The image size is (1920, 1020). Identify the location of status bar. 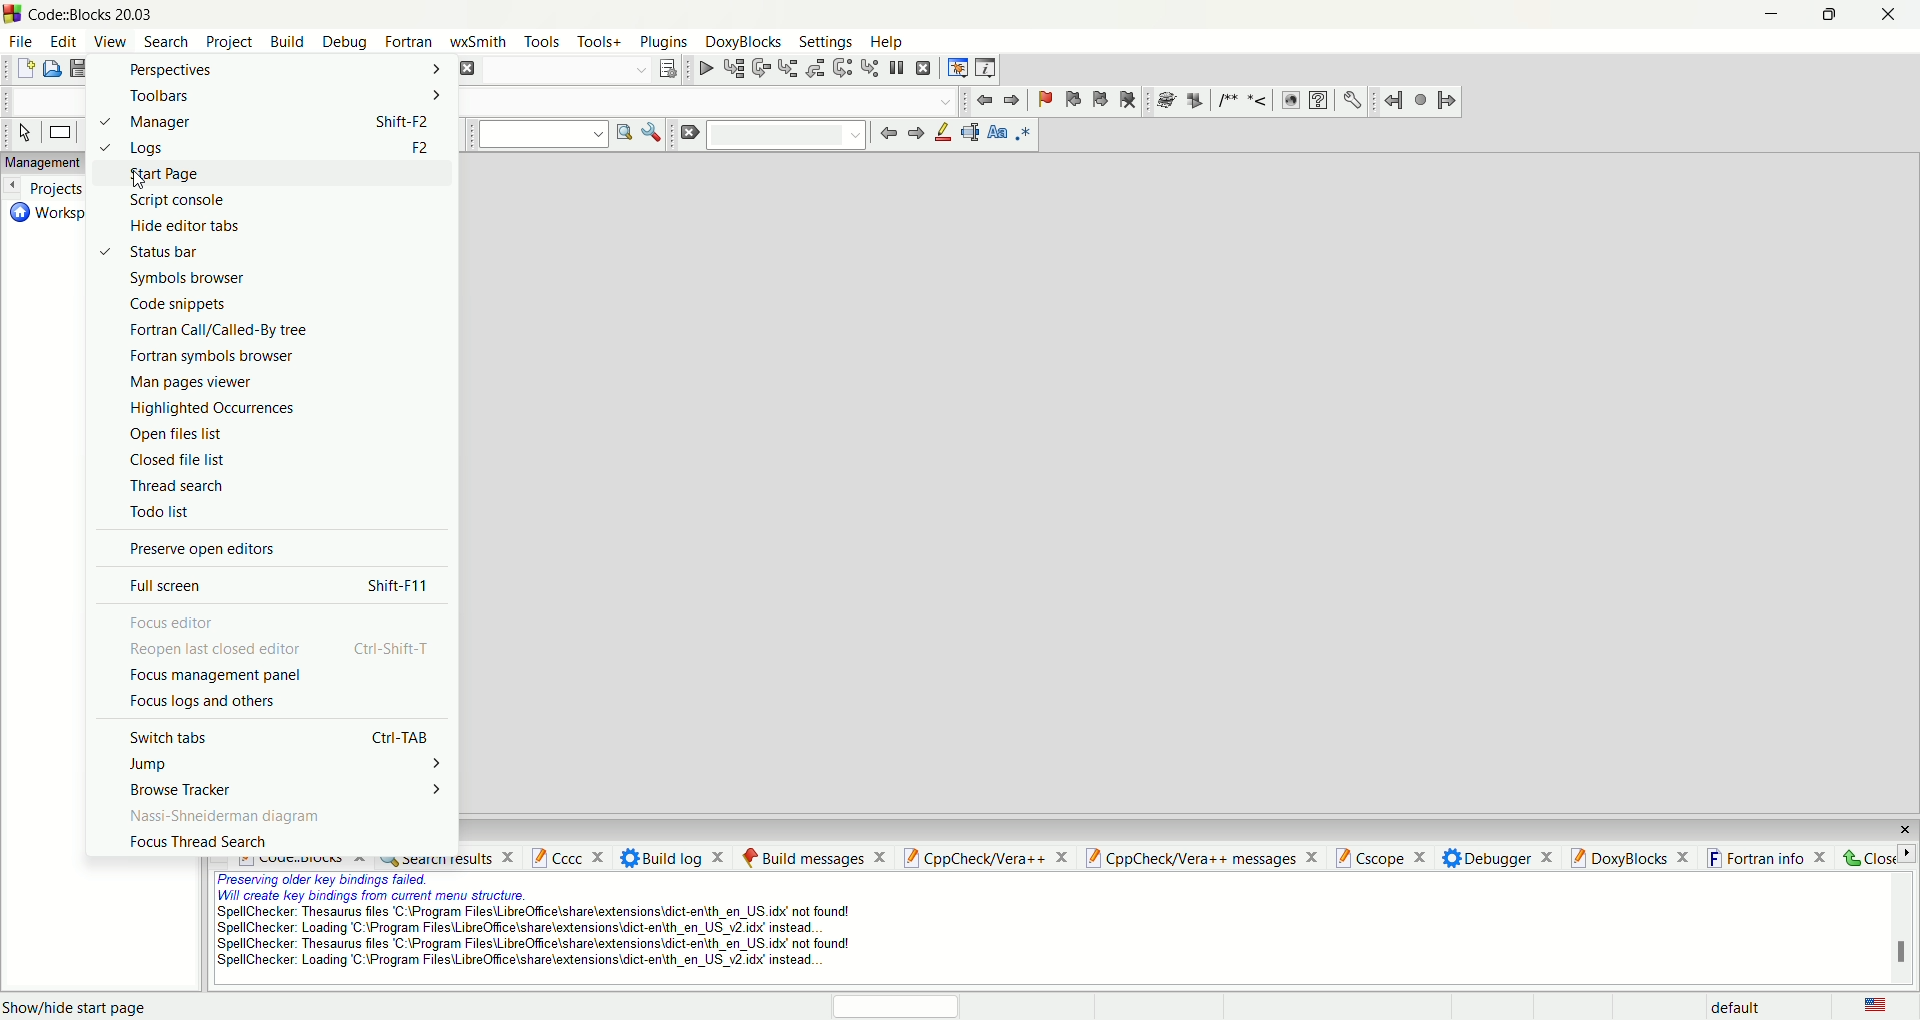
(154, 255).